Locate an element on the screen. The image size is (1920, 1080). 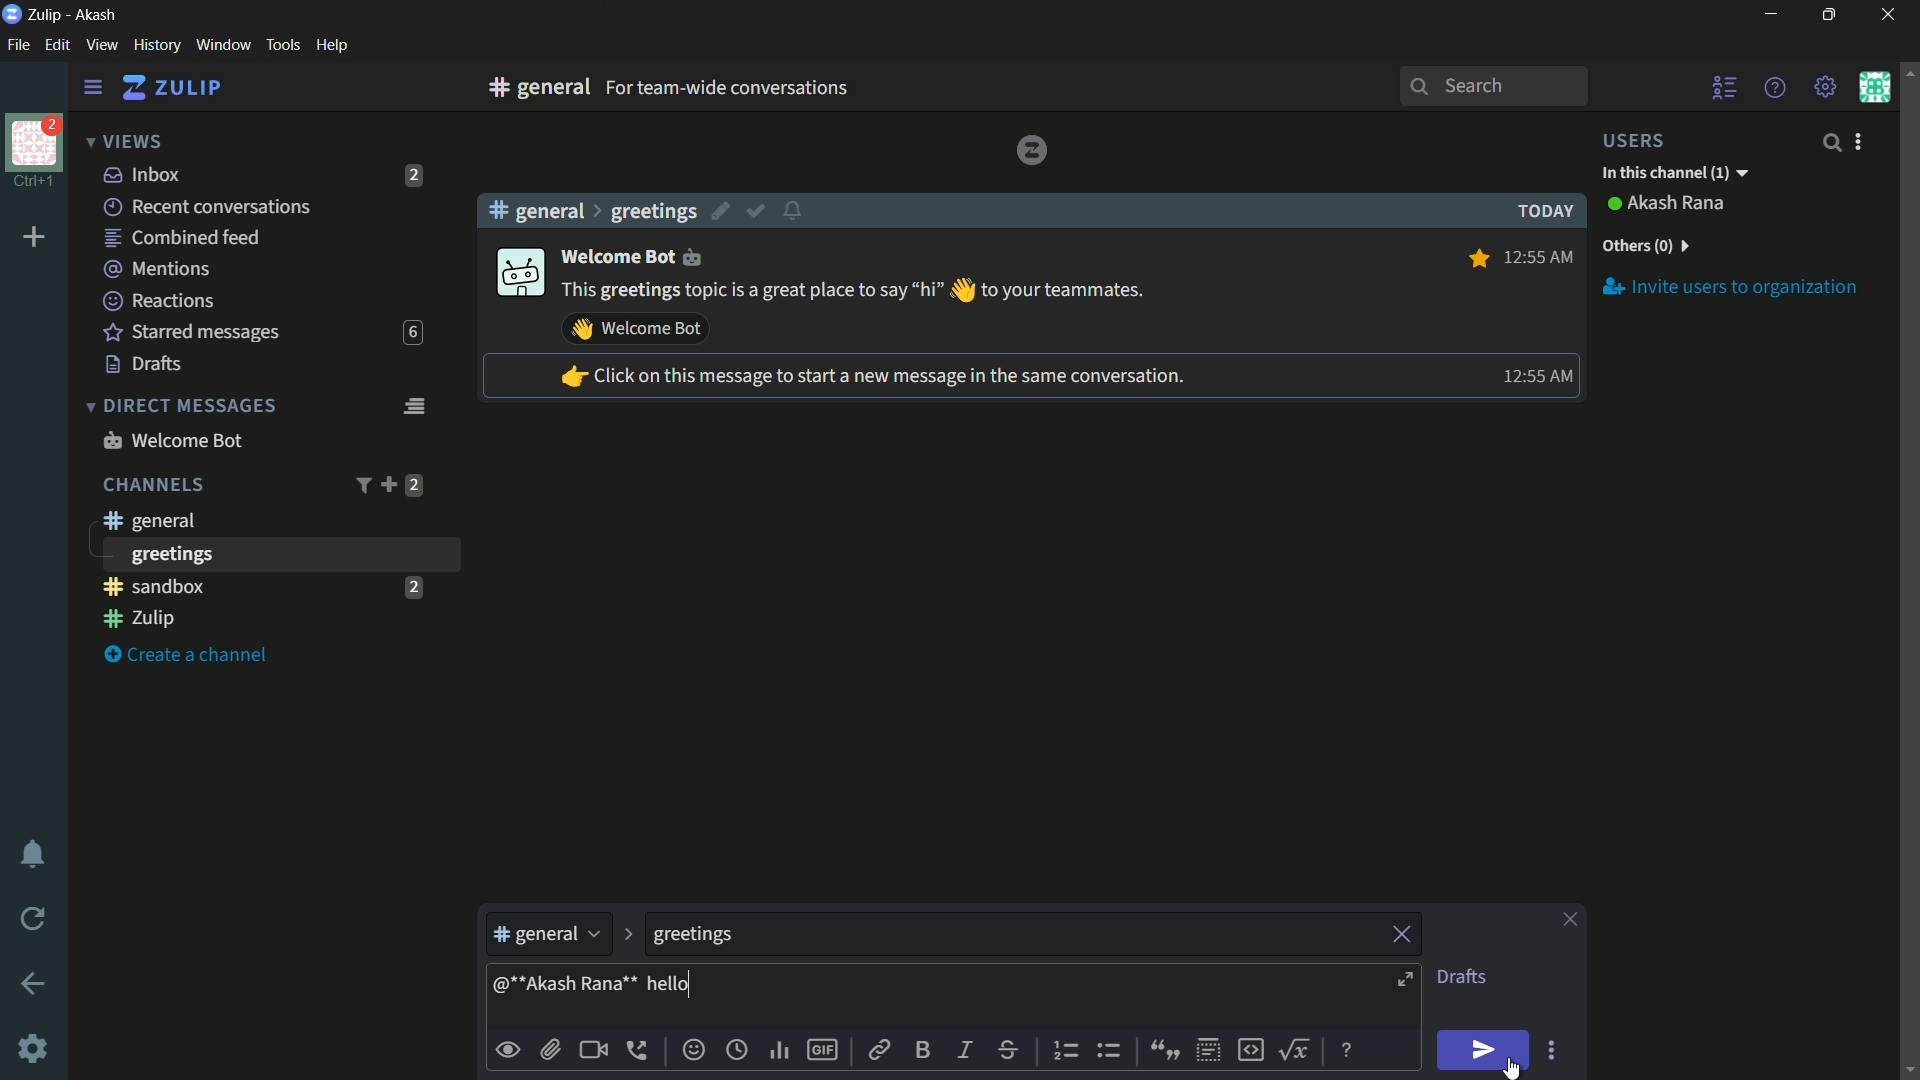
12: 55 AM is located at coordinates (1534, 376).